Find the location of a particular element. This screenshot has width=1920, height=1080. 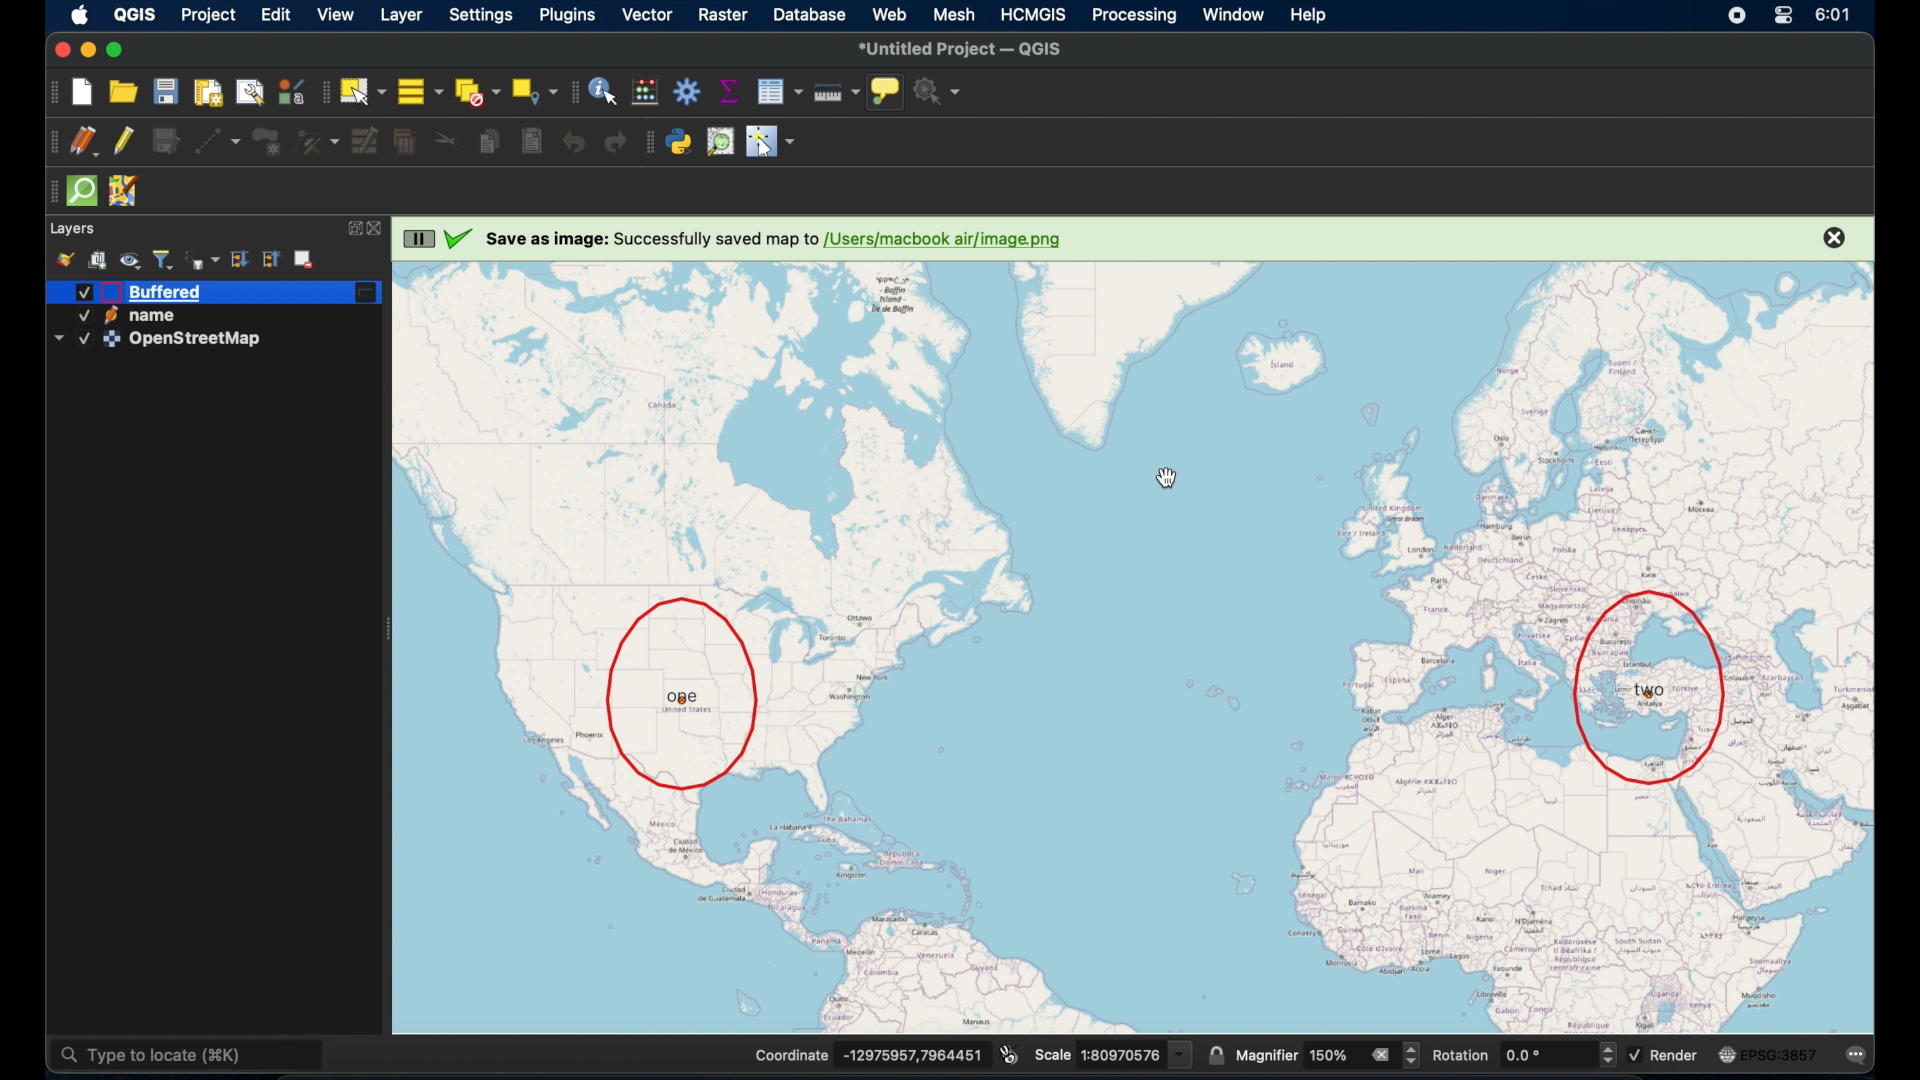

hand cursor is located at coordinates (1169, 481).